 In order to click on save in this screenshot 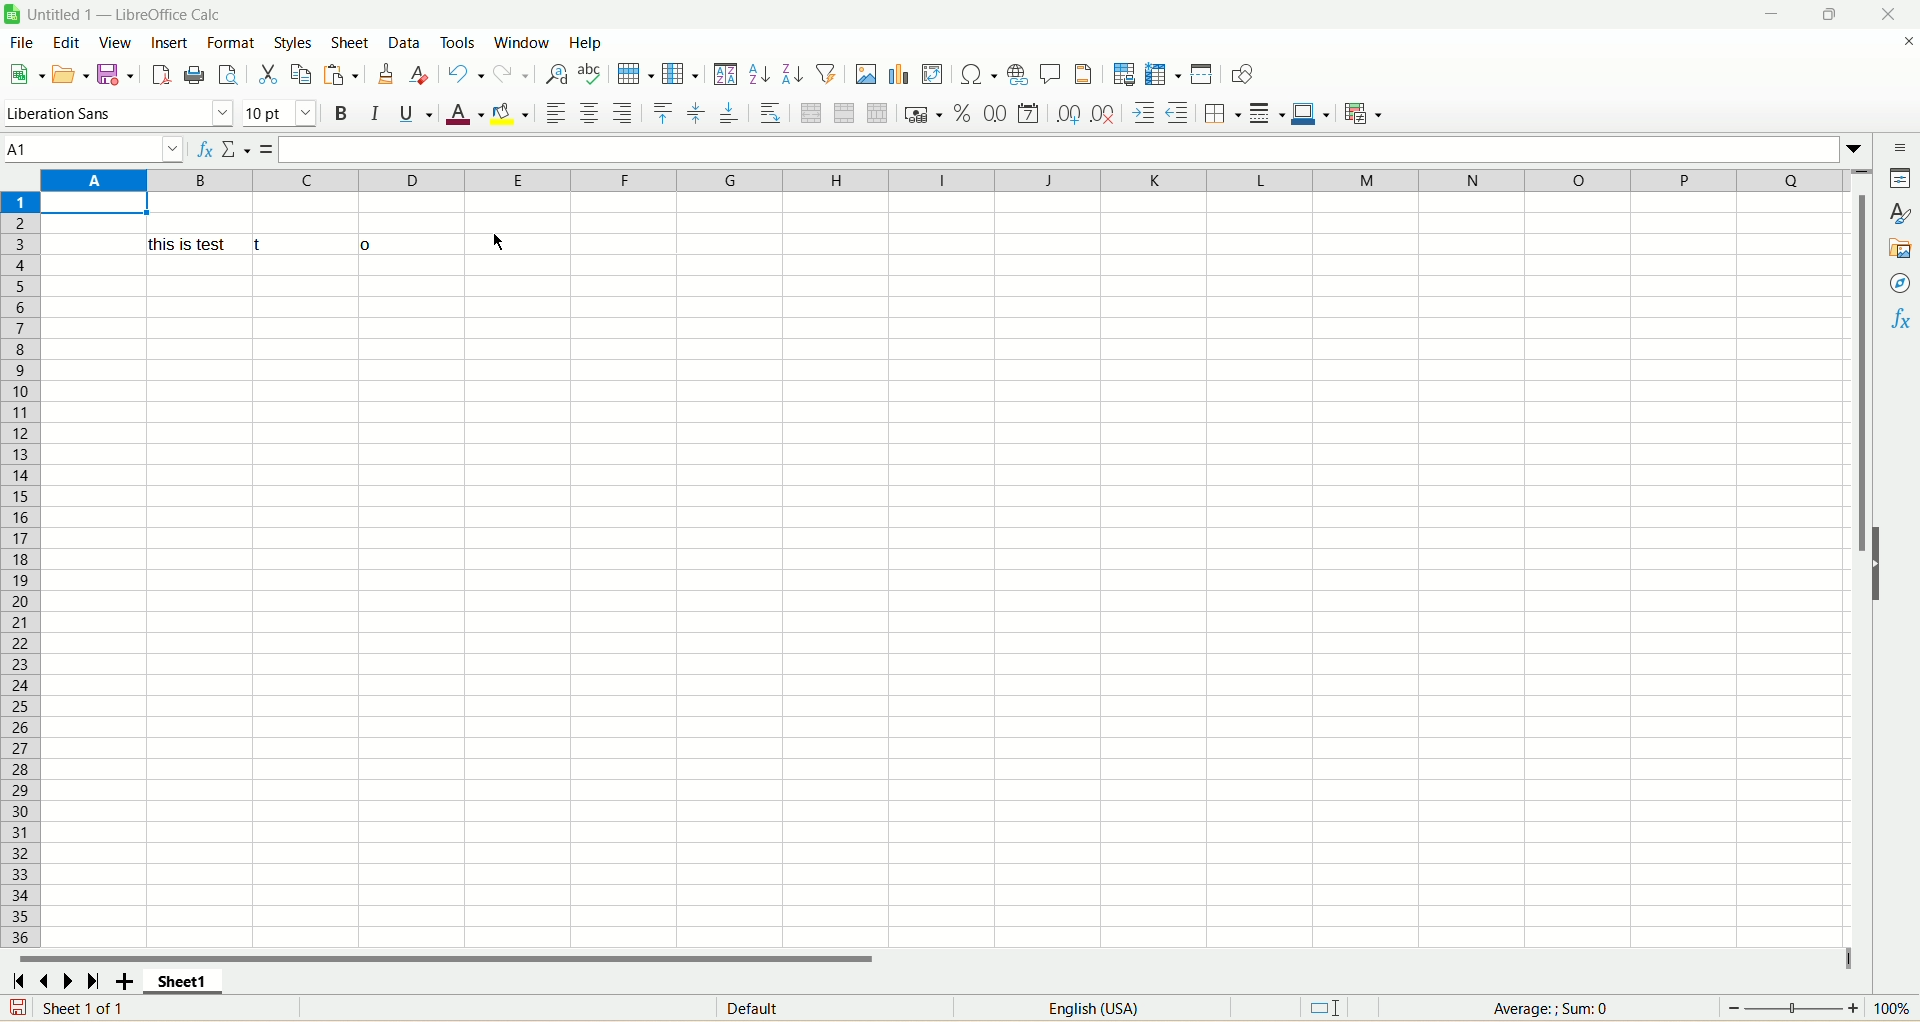, I will do `click(112, 72)`.